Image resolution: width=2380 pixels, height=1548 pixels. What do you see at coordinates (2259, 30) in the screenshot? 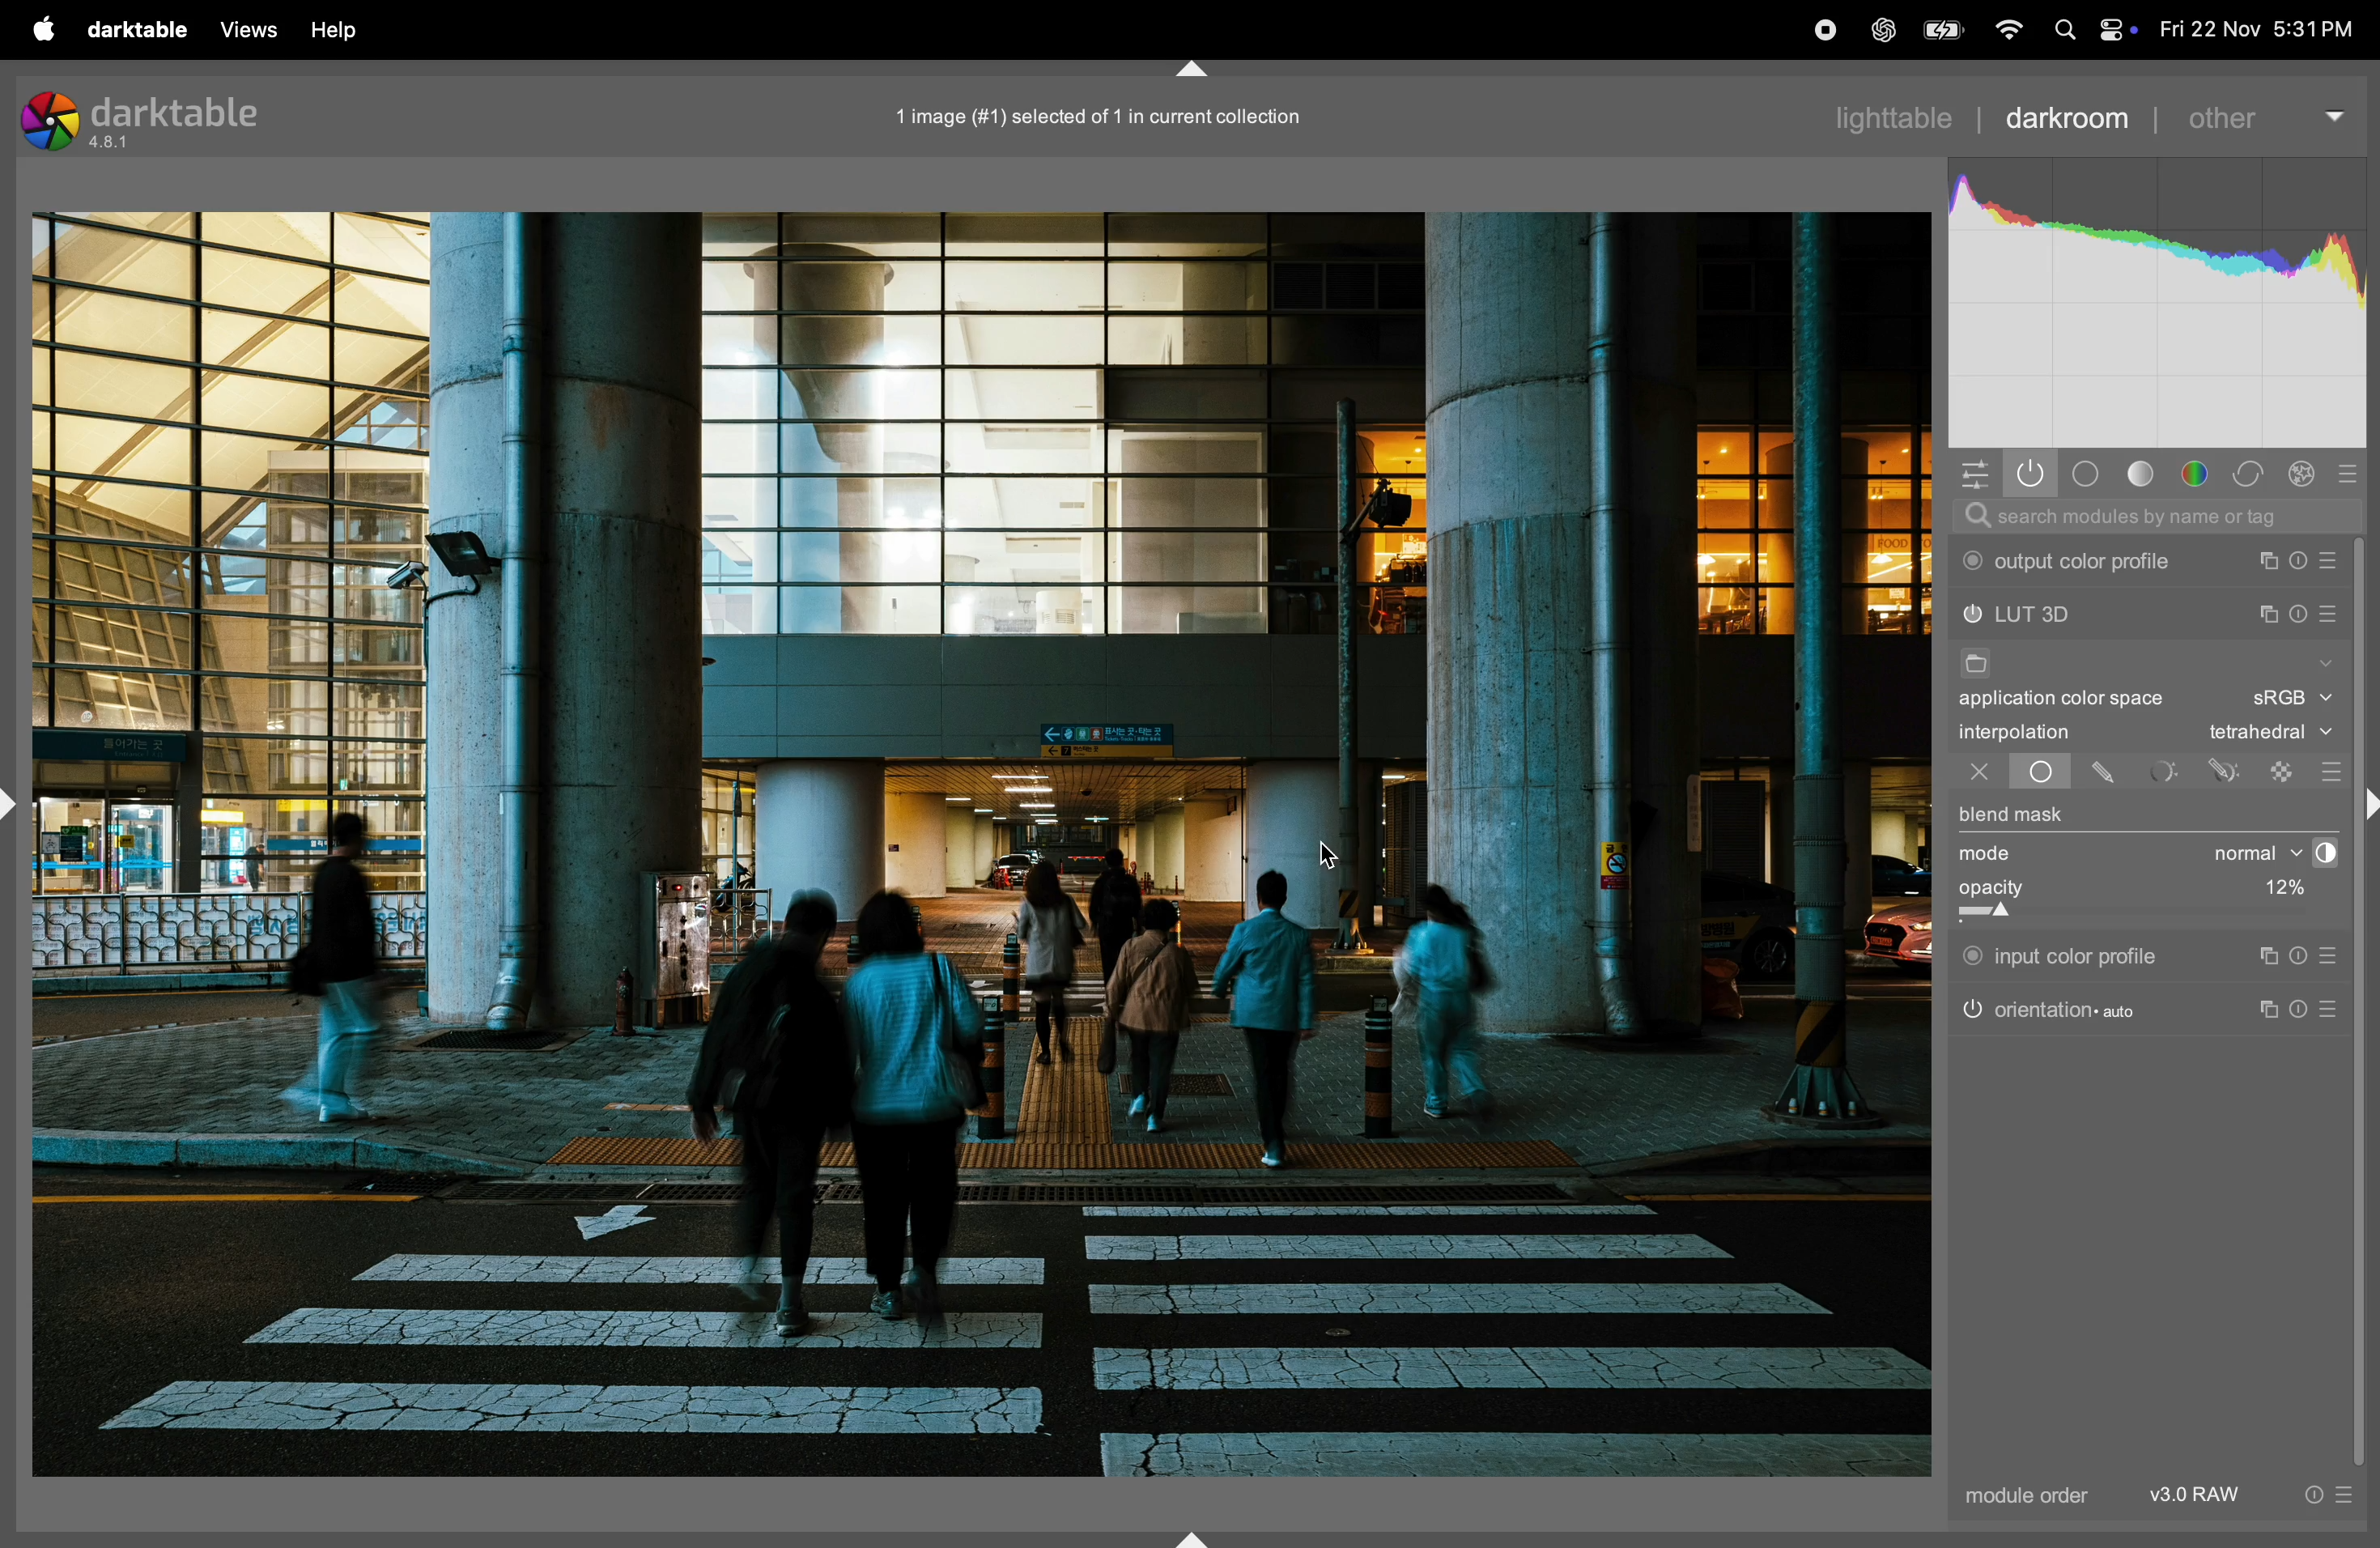
I see `date and time` at bounding box center [2259, 30].